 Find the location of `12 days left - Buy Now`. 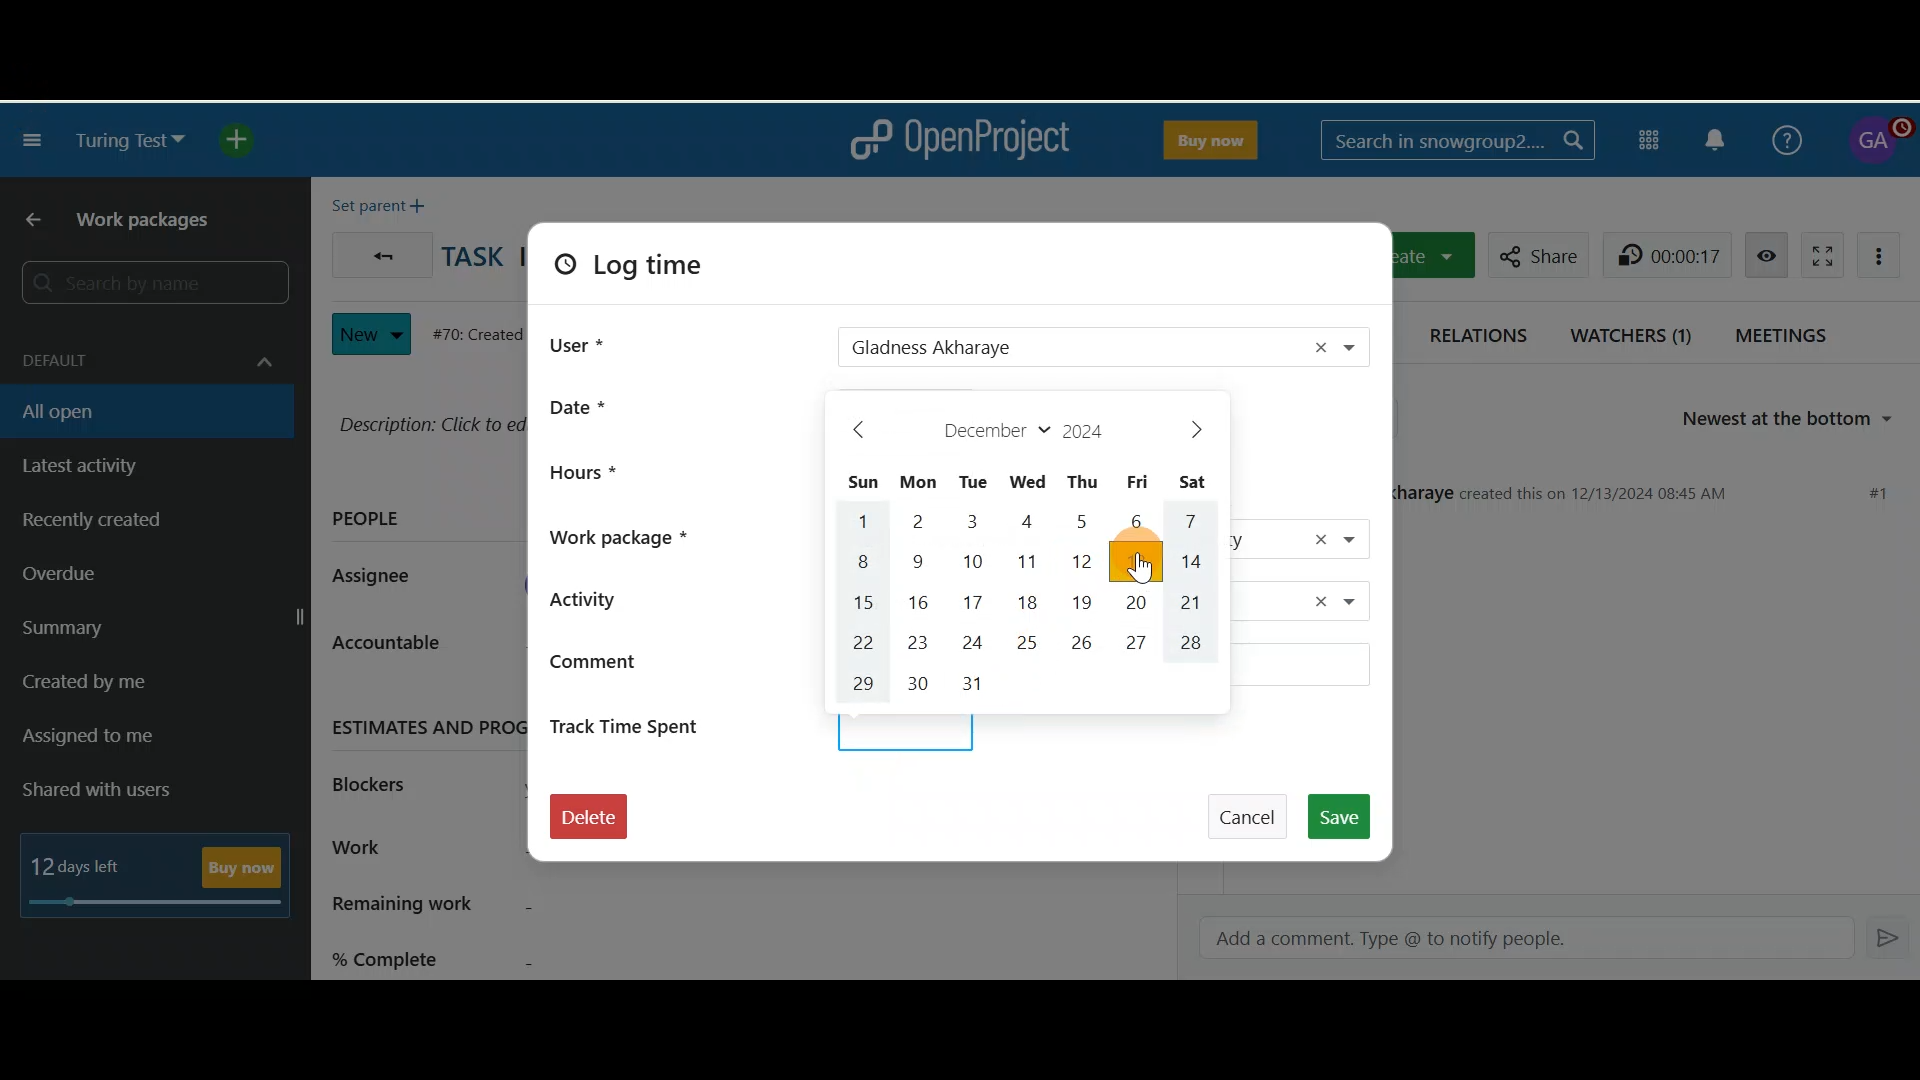

12 days left - Buy Now is located at coordinates (162, 870).